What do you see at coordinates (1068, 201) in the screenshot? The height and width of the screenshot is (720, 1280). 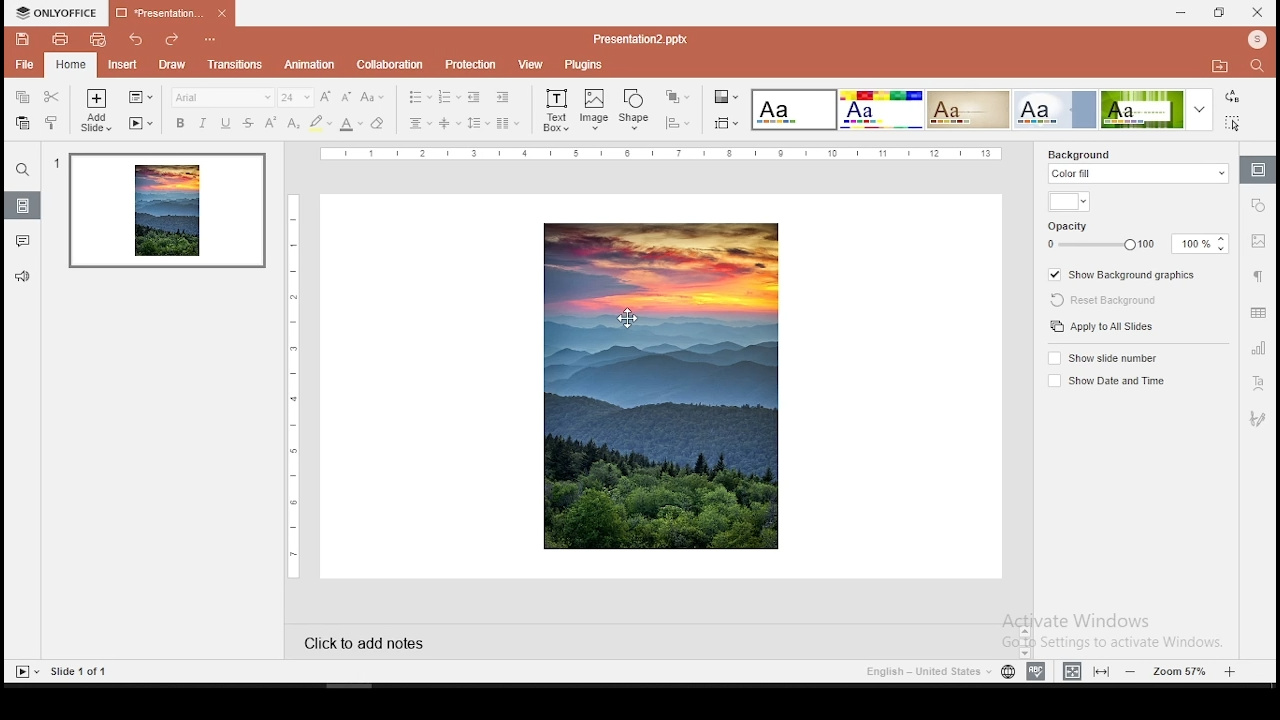 I see `fill color` at bounding box center [1068, 201].